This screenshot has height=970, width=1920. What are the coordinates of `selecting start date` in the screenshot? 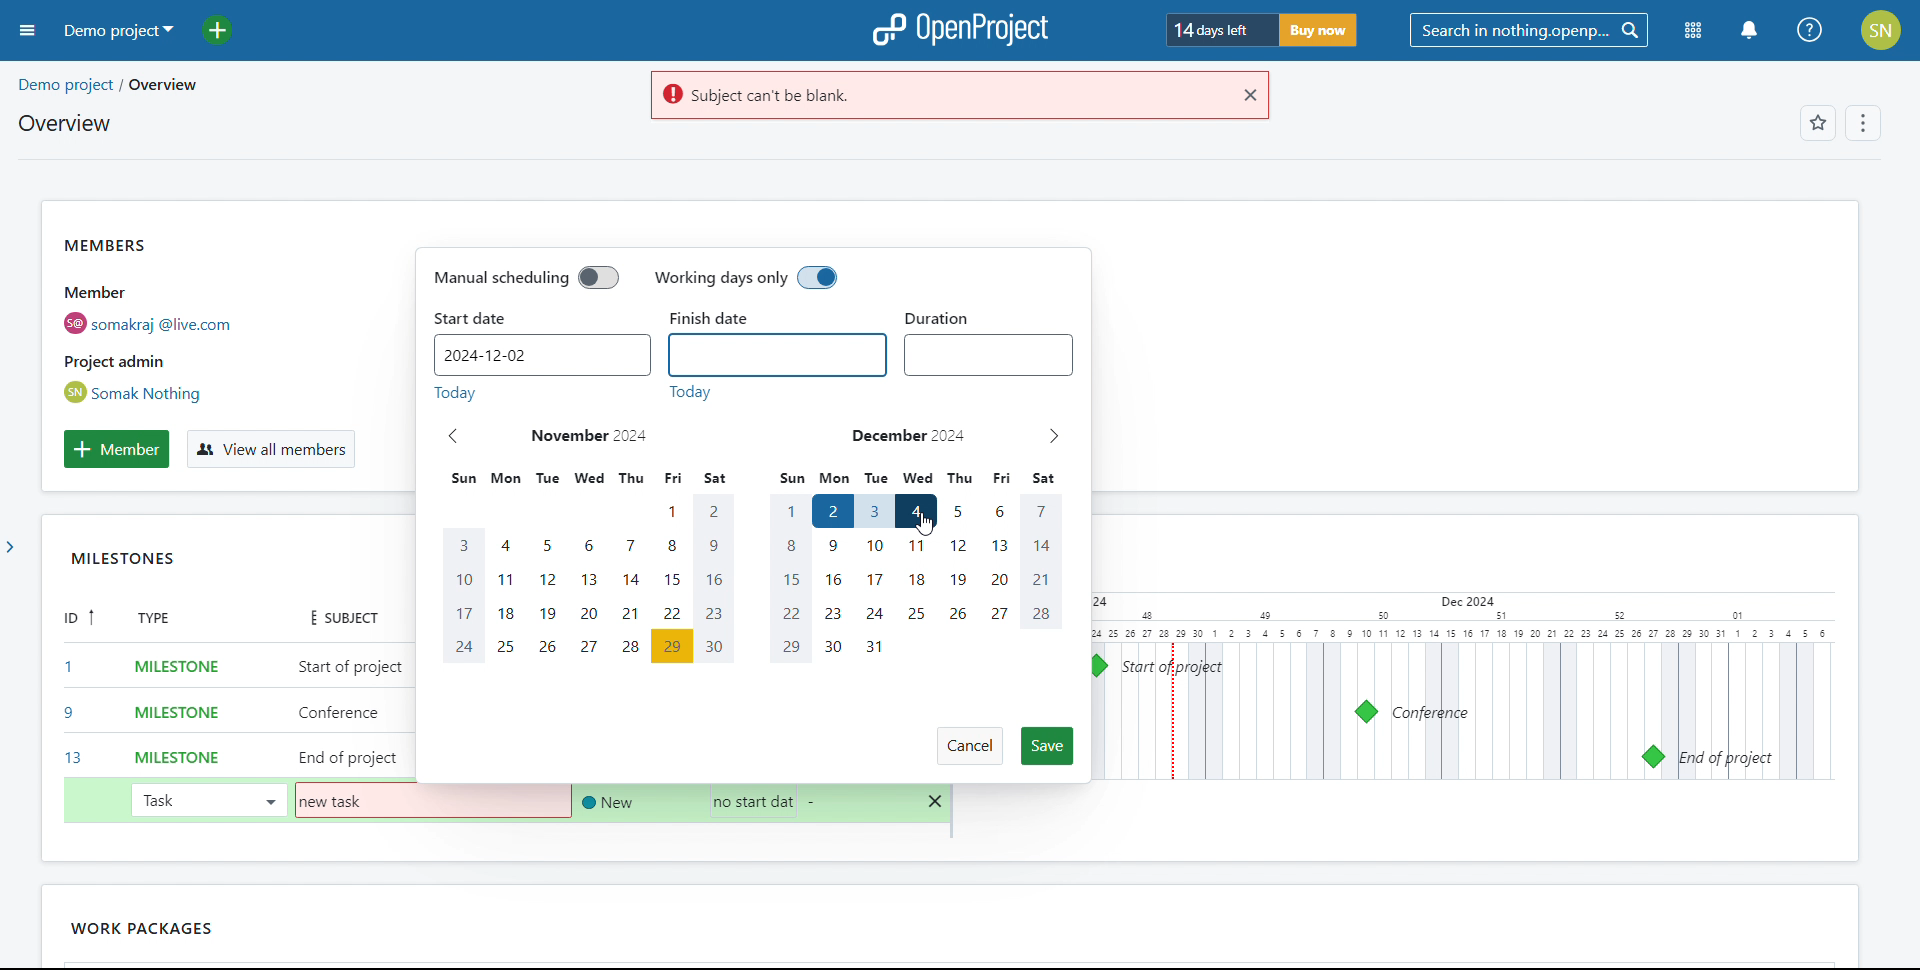 It's located at (746, 801).